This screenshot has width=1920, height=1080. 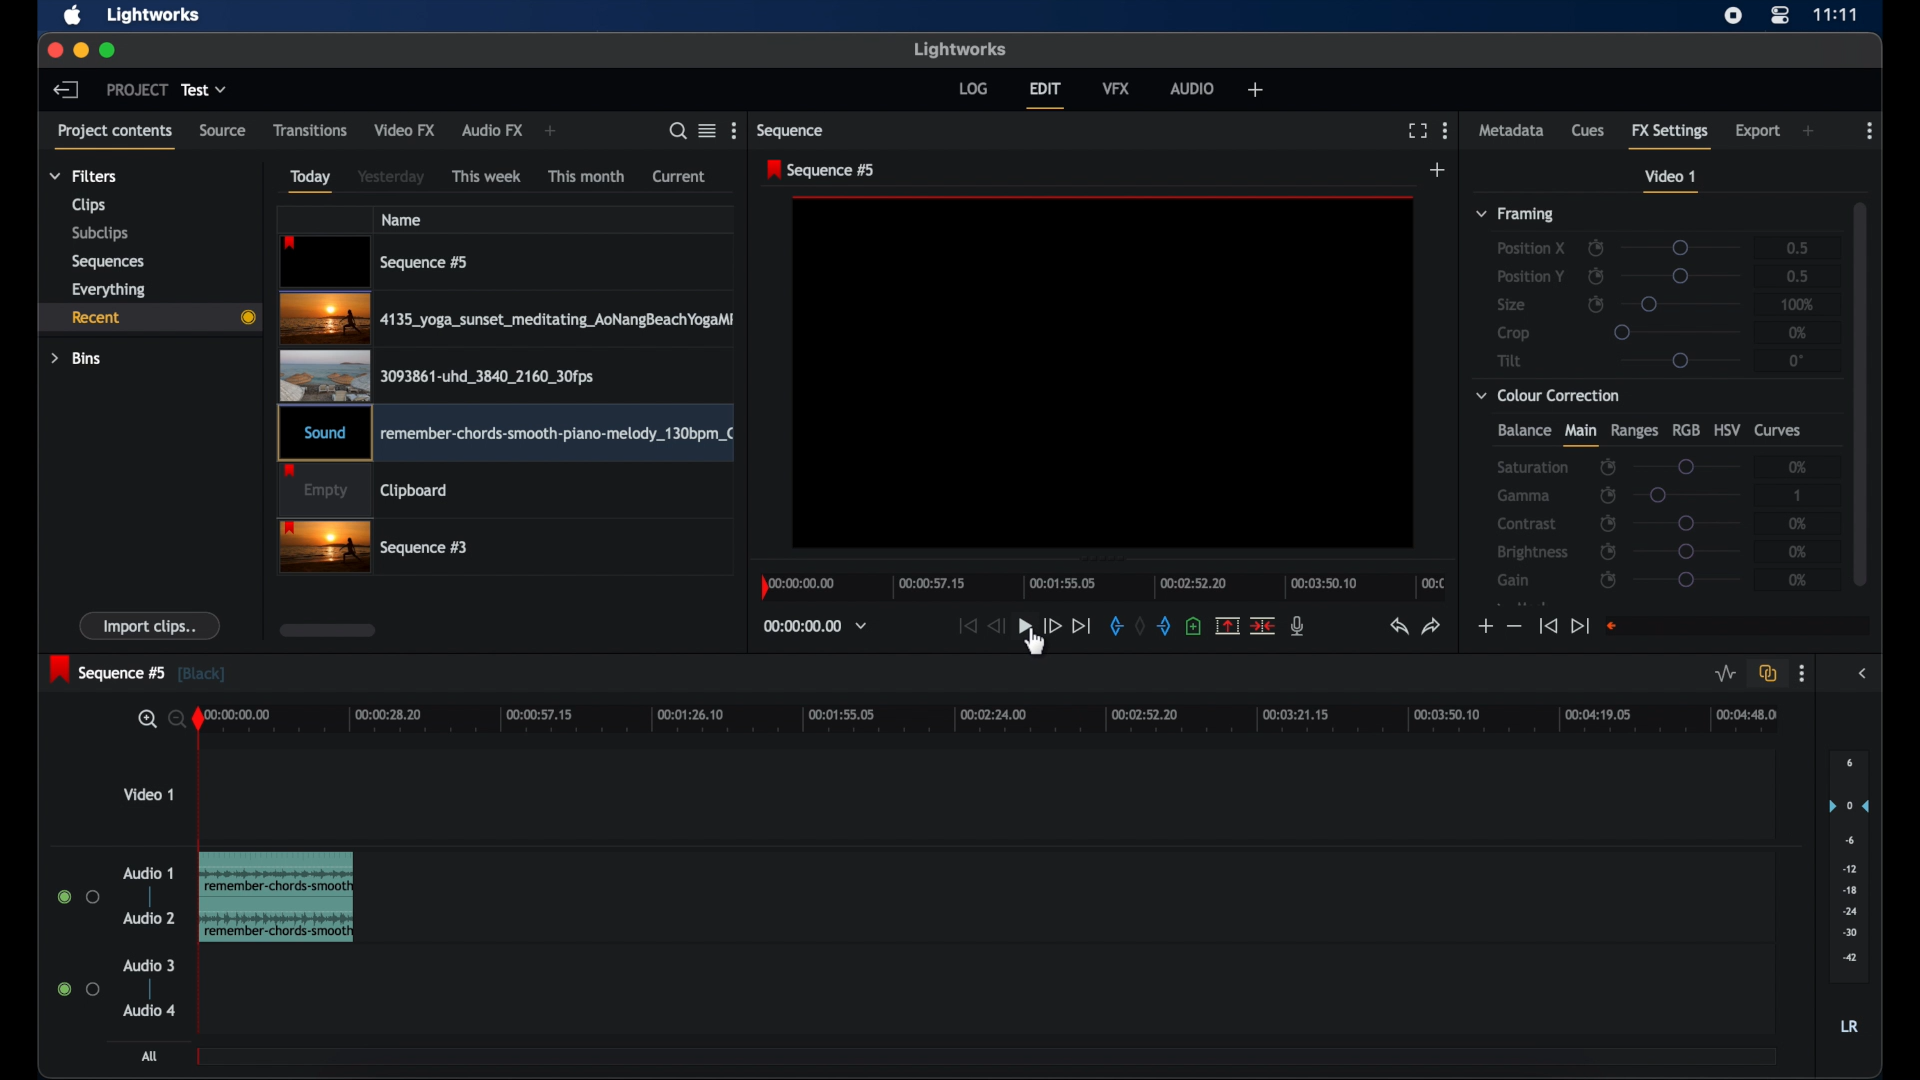 I want to click on full screen, so click(x=1417, y=131).